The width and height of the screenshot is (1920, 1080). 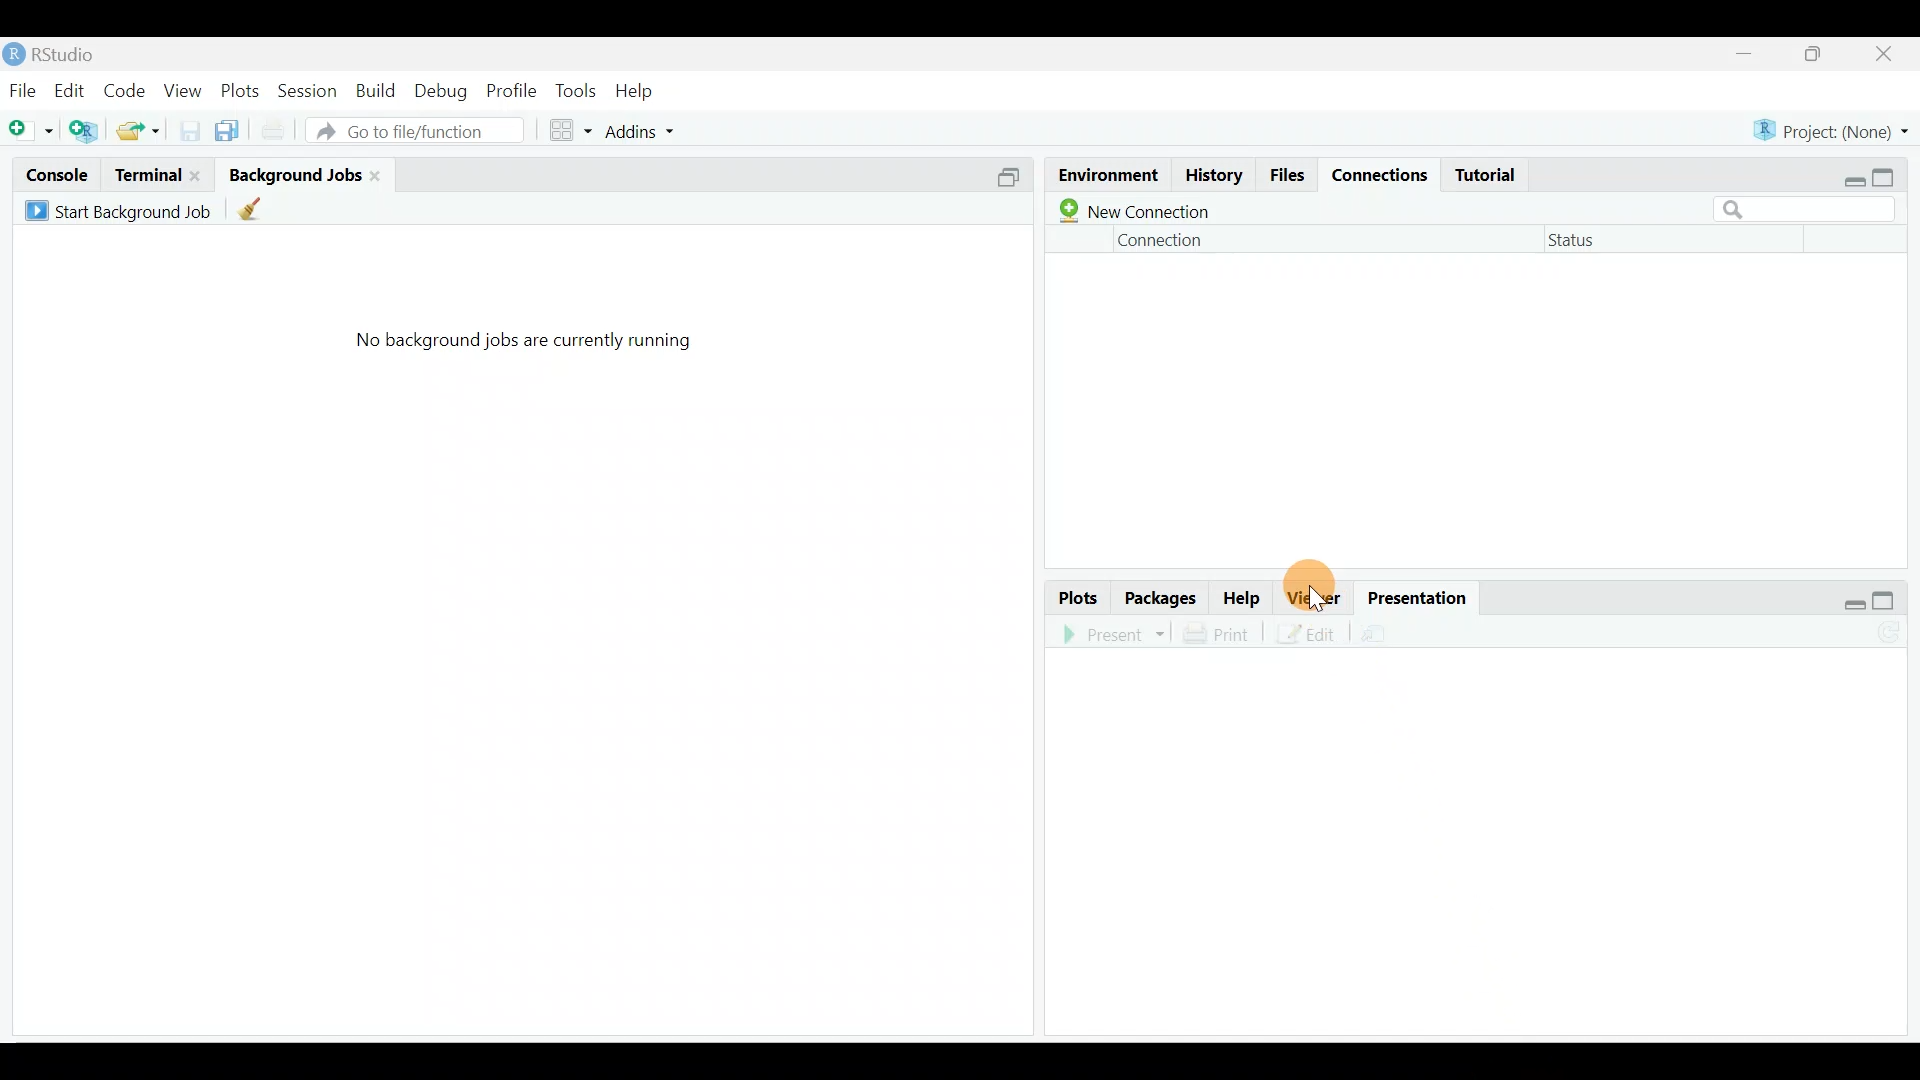 I want to click on History, so click(x=1213, y=178).